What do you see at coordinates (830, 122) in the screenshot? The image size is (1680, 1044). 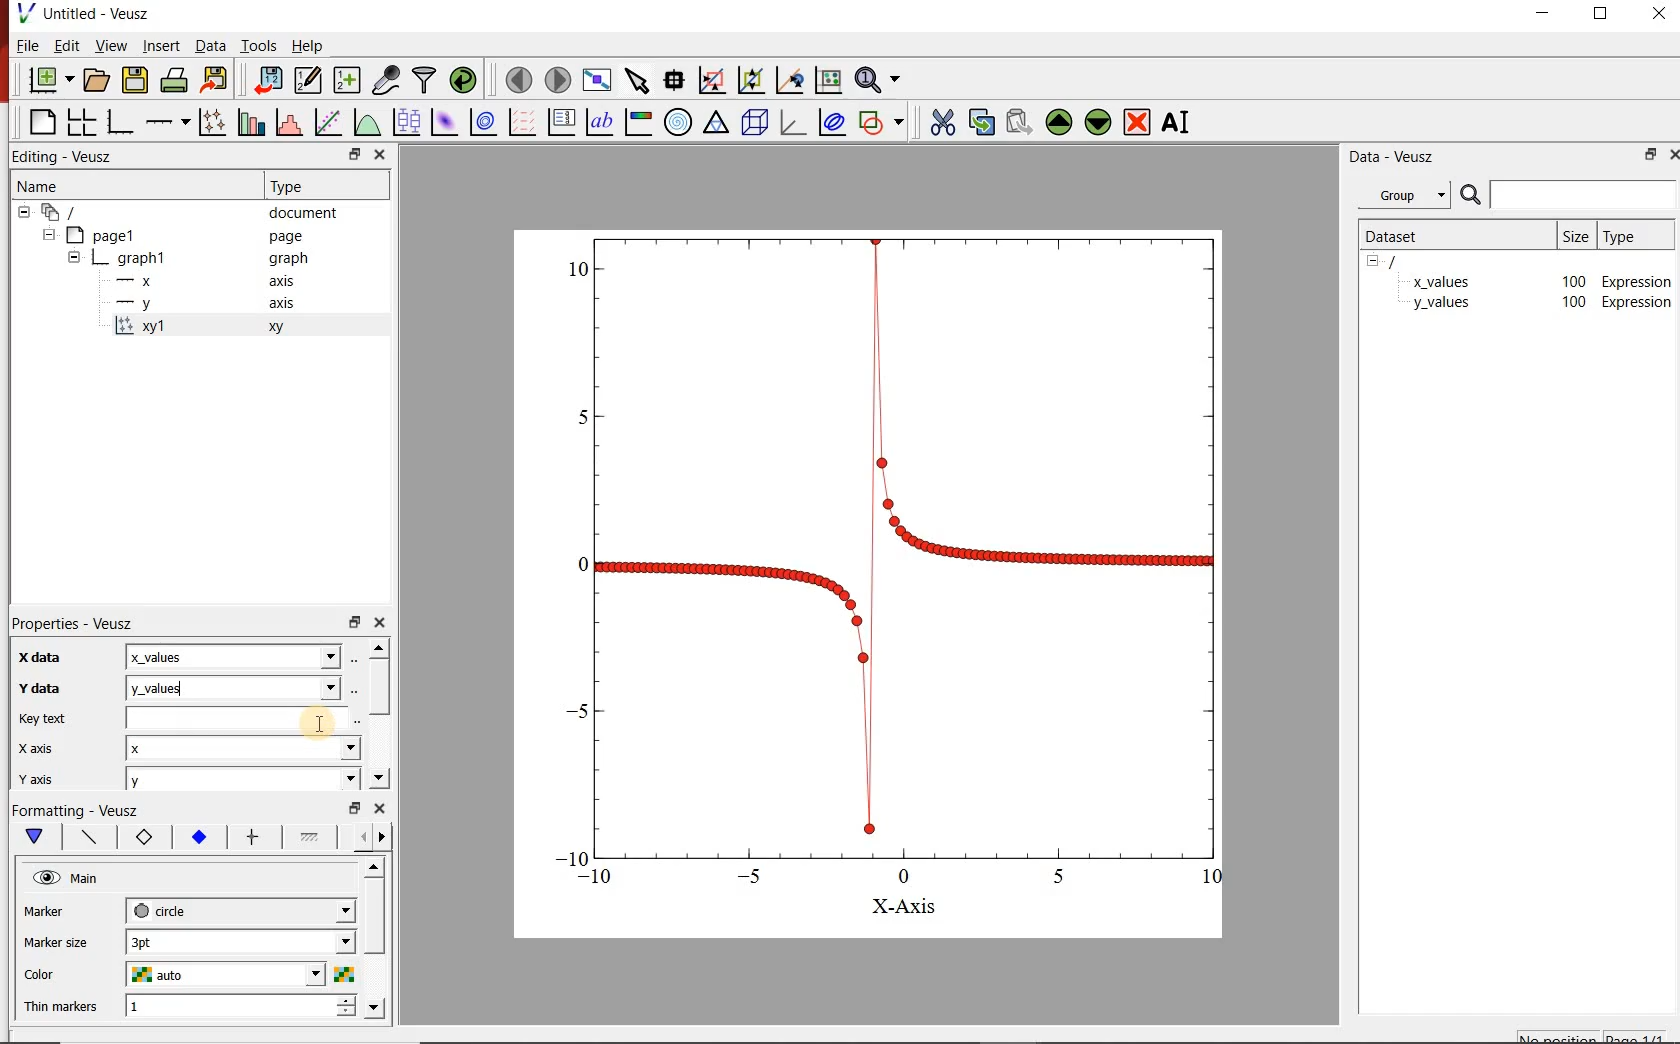 I see `plot covariance ellipse` at bounding box center [830, 122].